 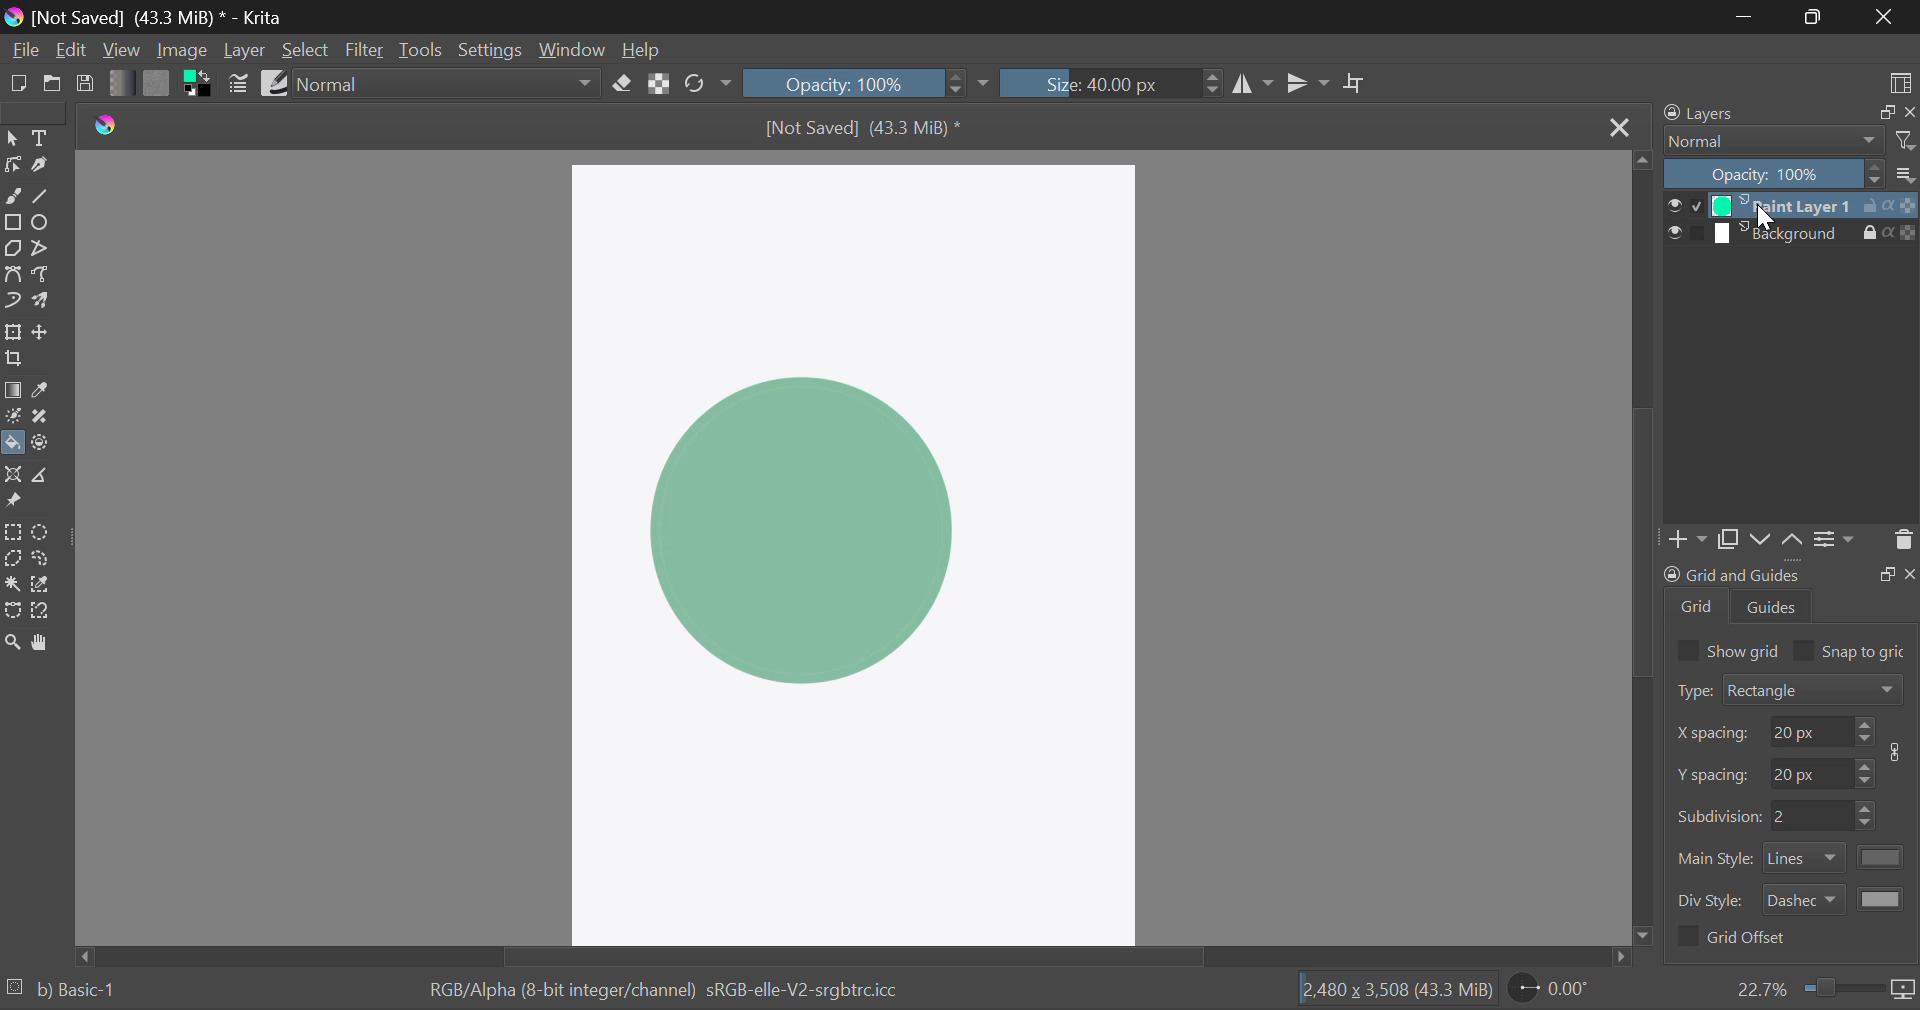 What do you see at coordinates (179, 51) in the screenshot?
I see `Image` at bounding box center [179, 51].